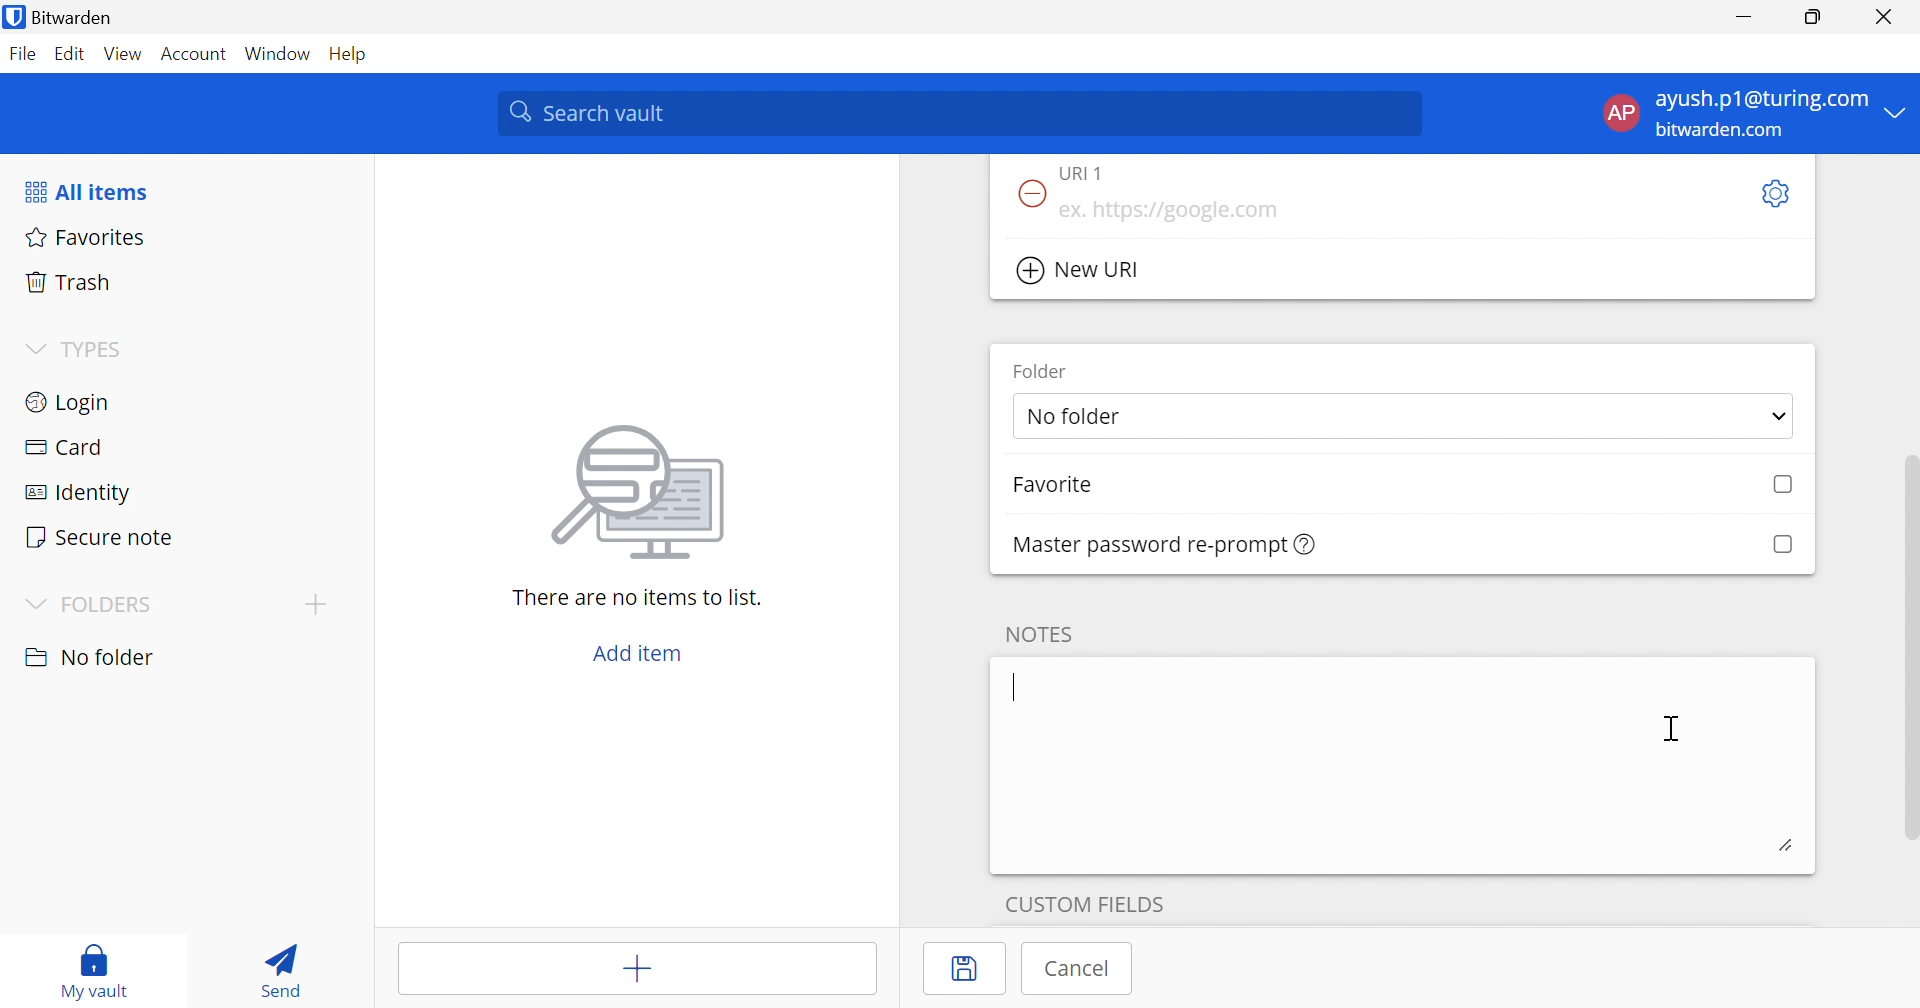  Describe the element at coordinates (69, 279) in the screenshot. I see `Trash` at that location.